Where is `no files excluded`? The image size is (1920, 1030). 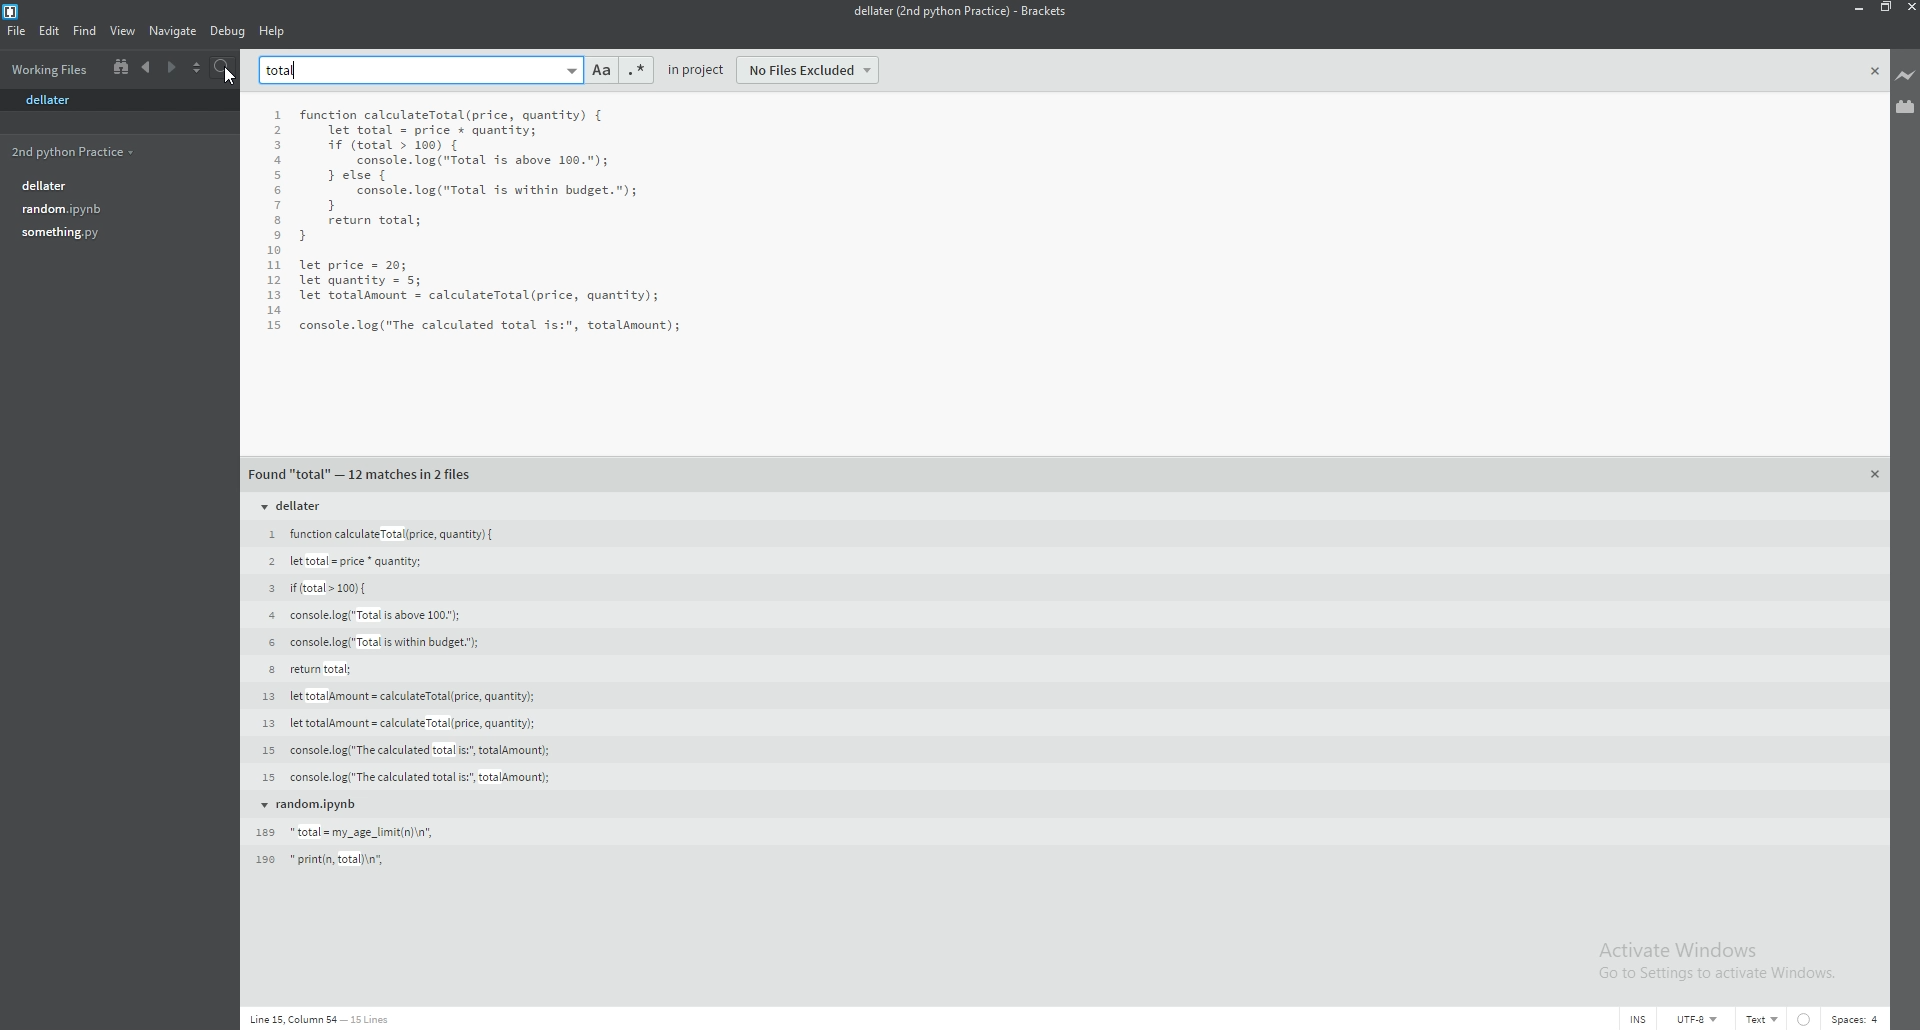
no files excluded is located at coordinates (808, 70).